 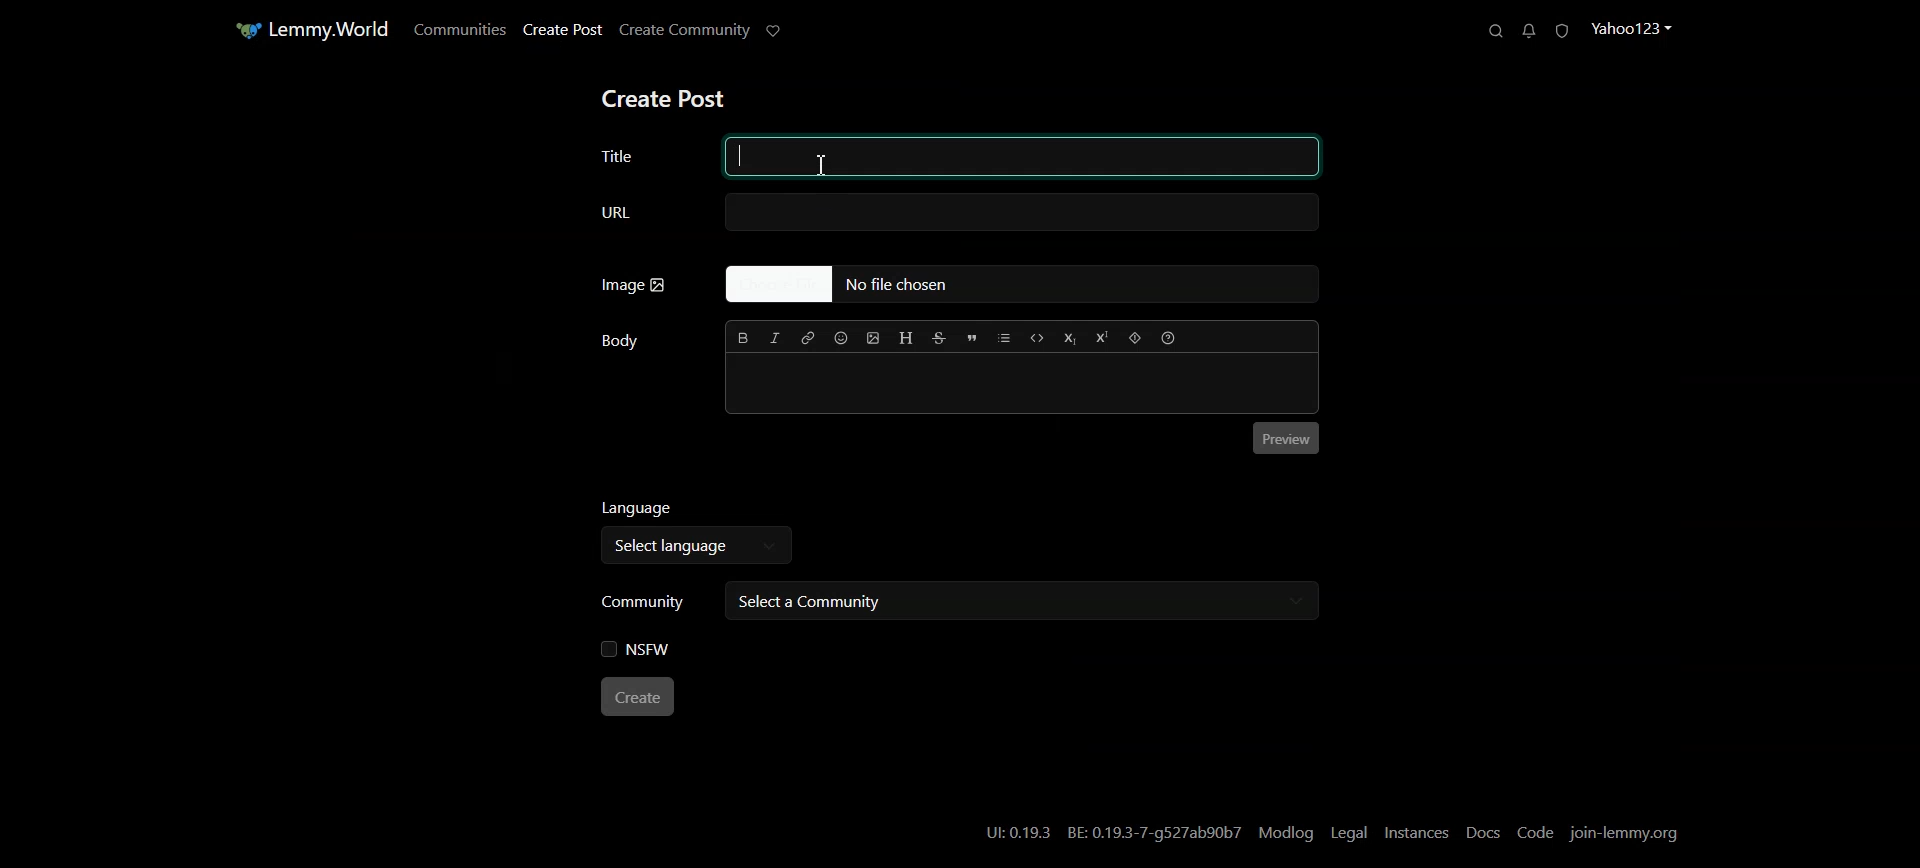 What do you see at coordinates (940, 338) in the screenshot?
I see `Strikethrough` at bounding box center [940, 338].